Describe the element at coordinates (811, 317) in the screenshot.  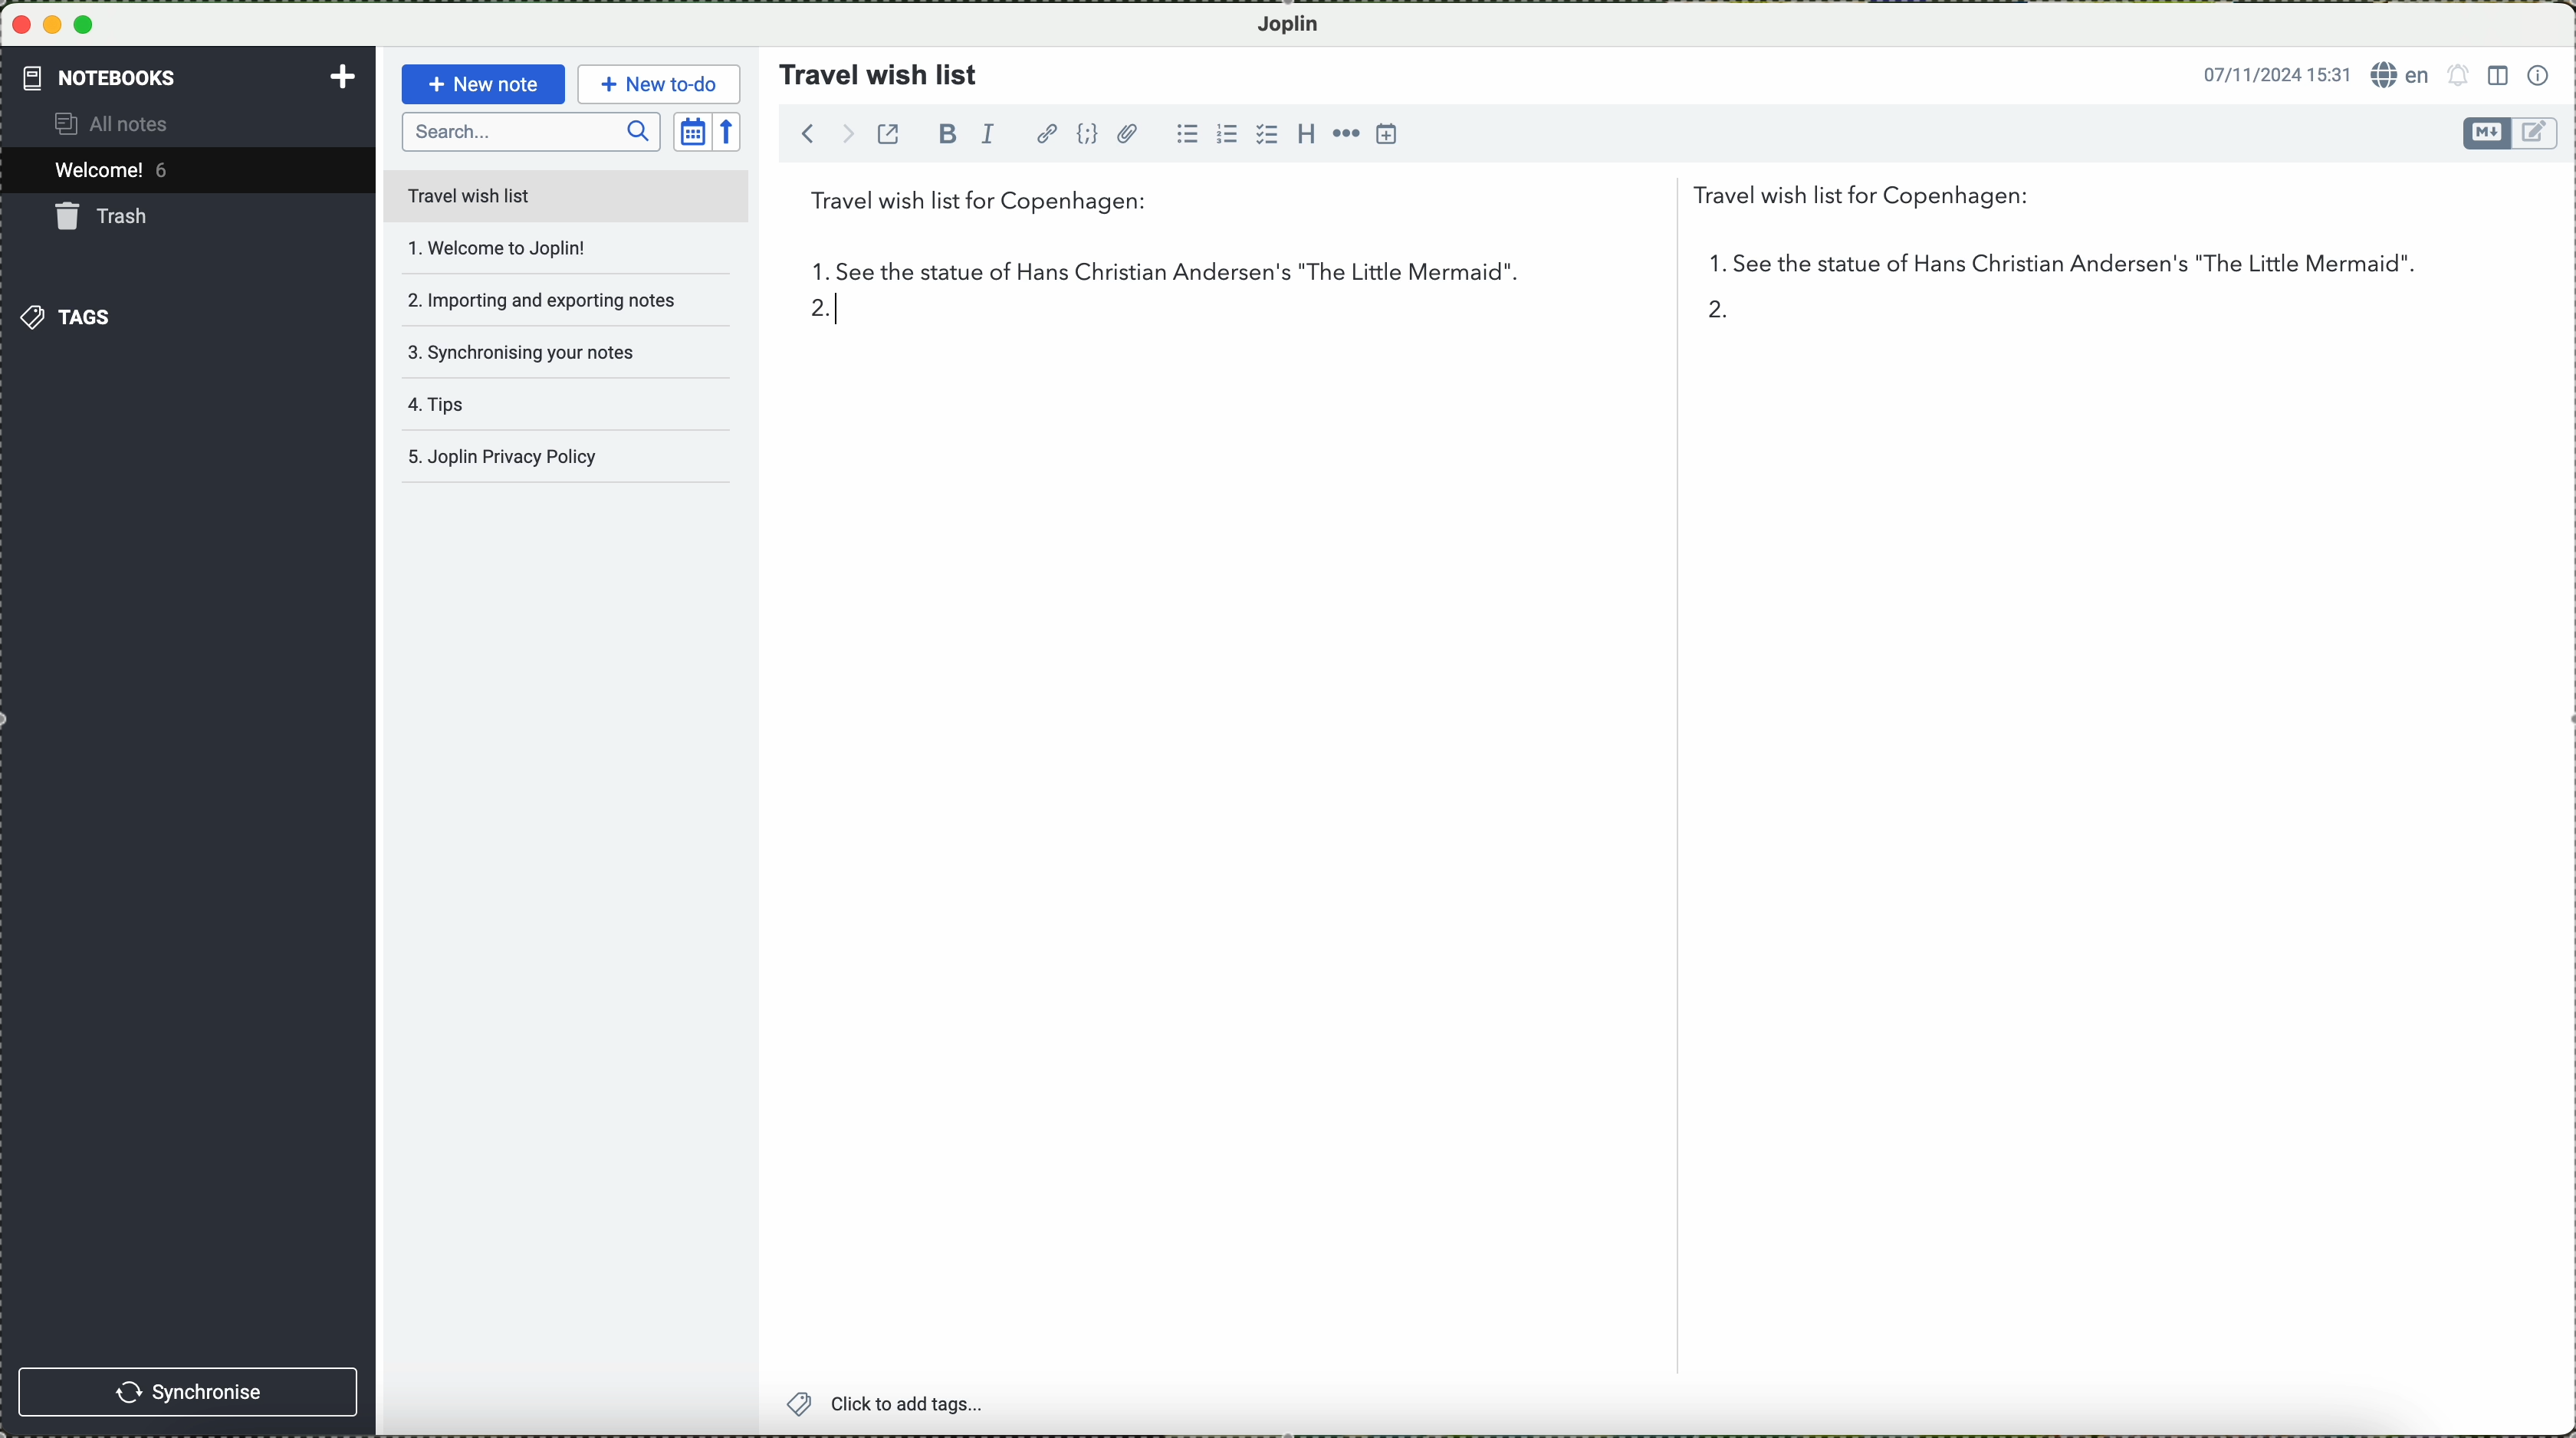
I see `2.` at that location.